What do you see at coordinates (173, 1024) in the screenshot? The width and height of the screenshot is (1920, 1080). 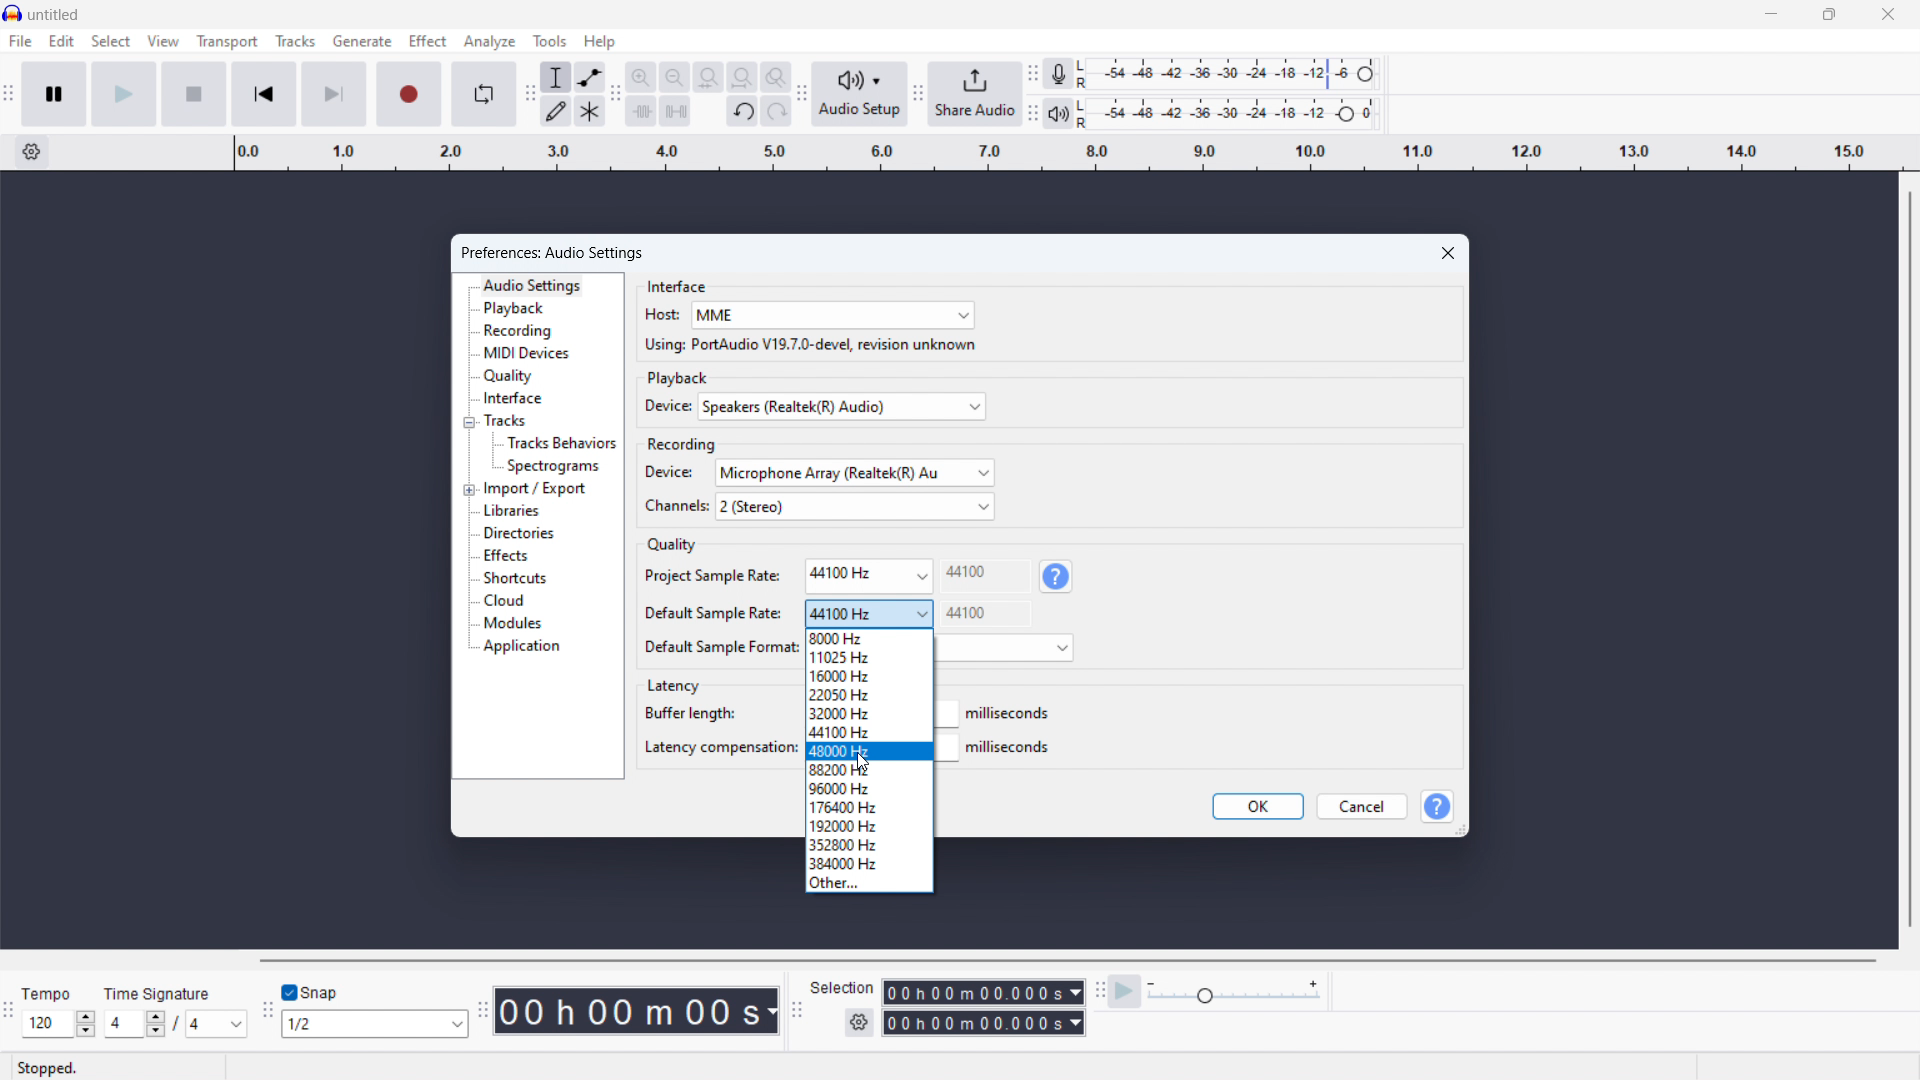 I see `set time signature` at bounding box center [173, 1024].